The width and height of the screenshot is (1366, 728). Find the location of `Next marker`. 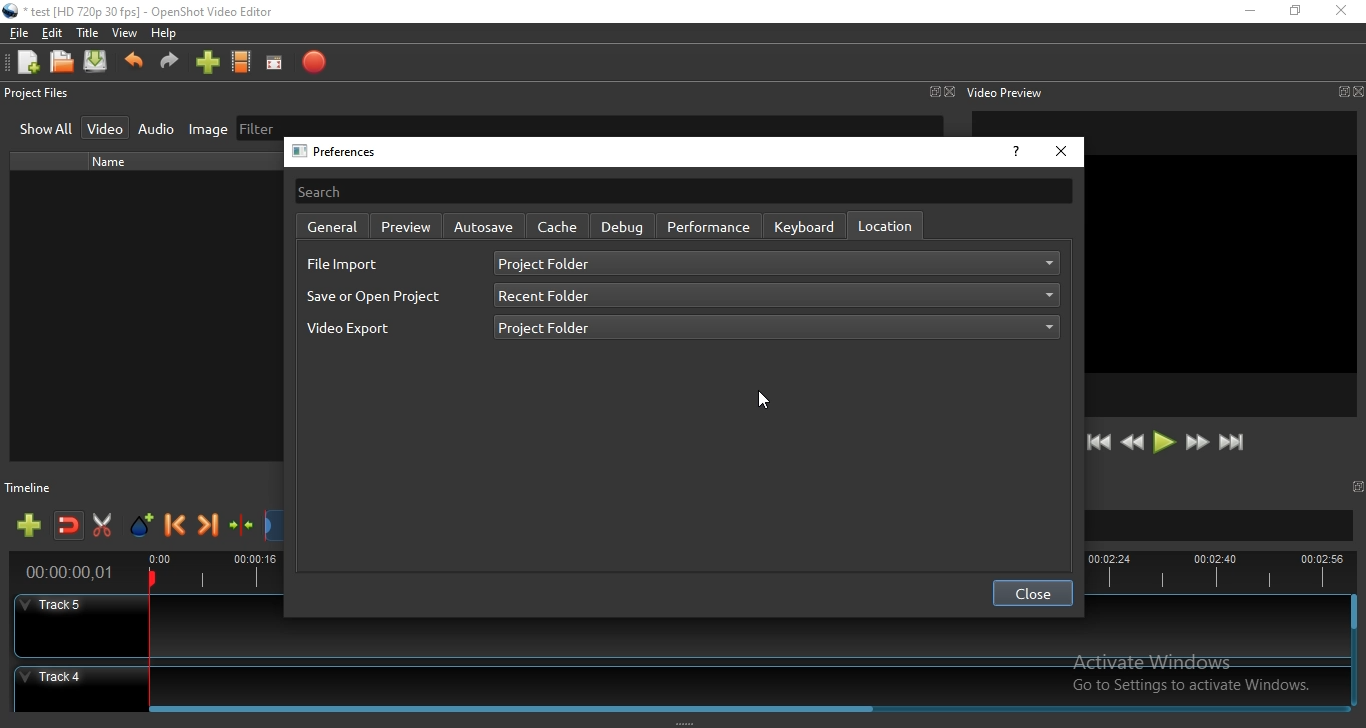

Next marker is located at coordinates (209, 528).